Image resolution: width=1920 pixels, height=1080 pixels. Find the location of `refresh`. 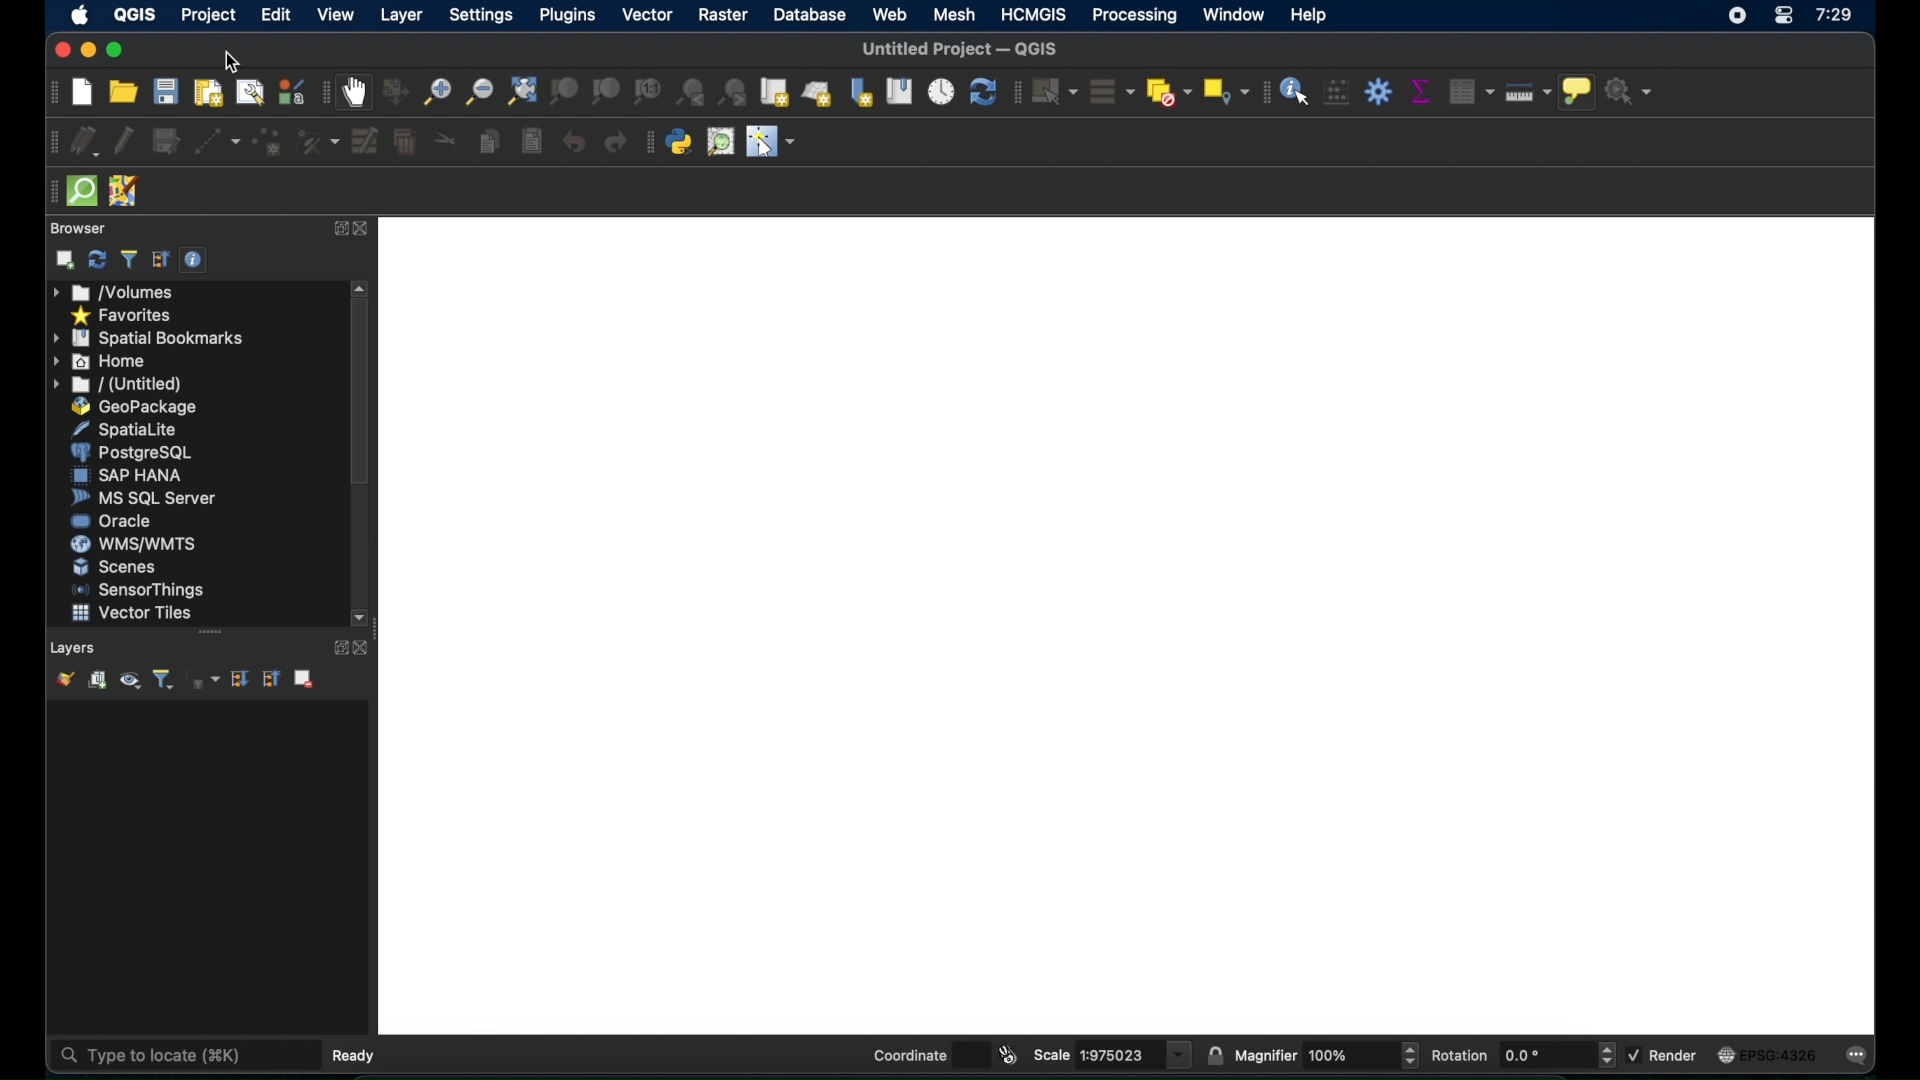

refresh is located at coordinates (982, 94).